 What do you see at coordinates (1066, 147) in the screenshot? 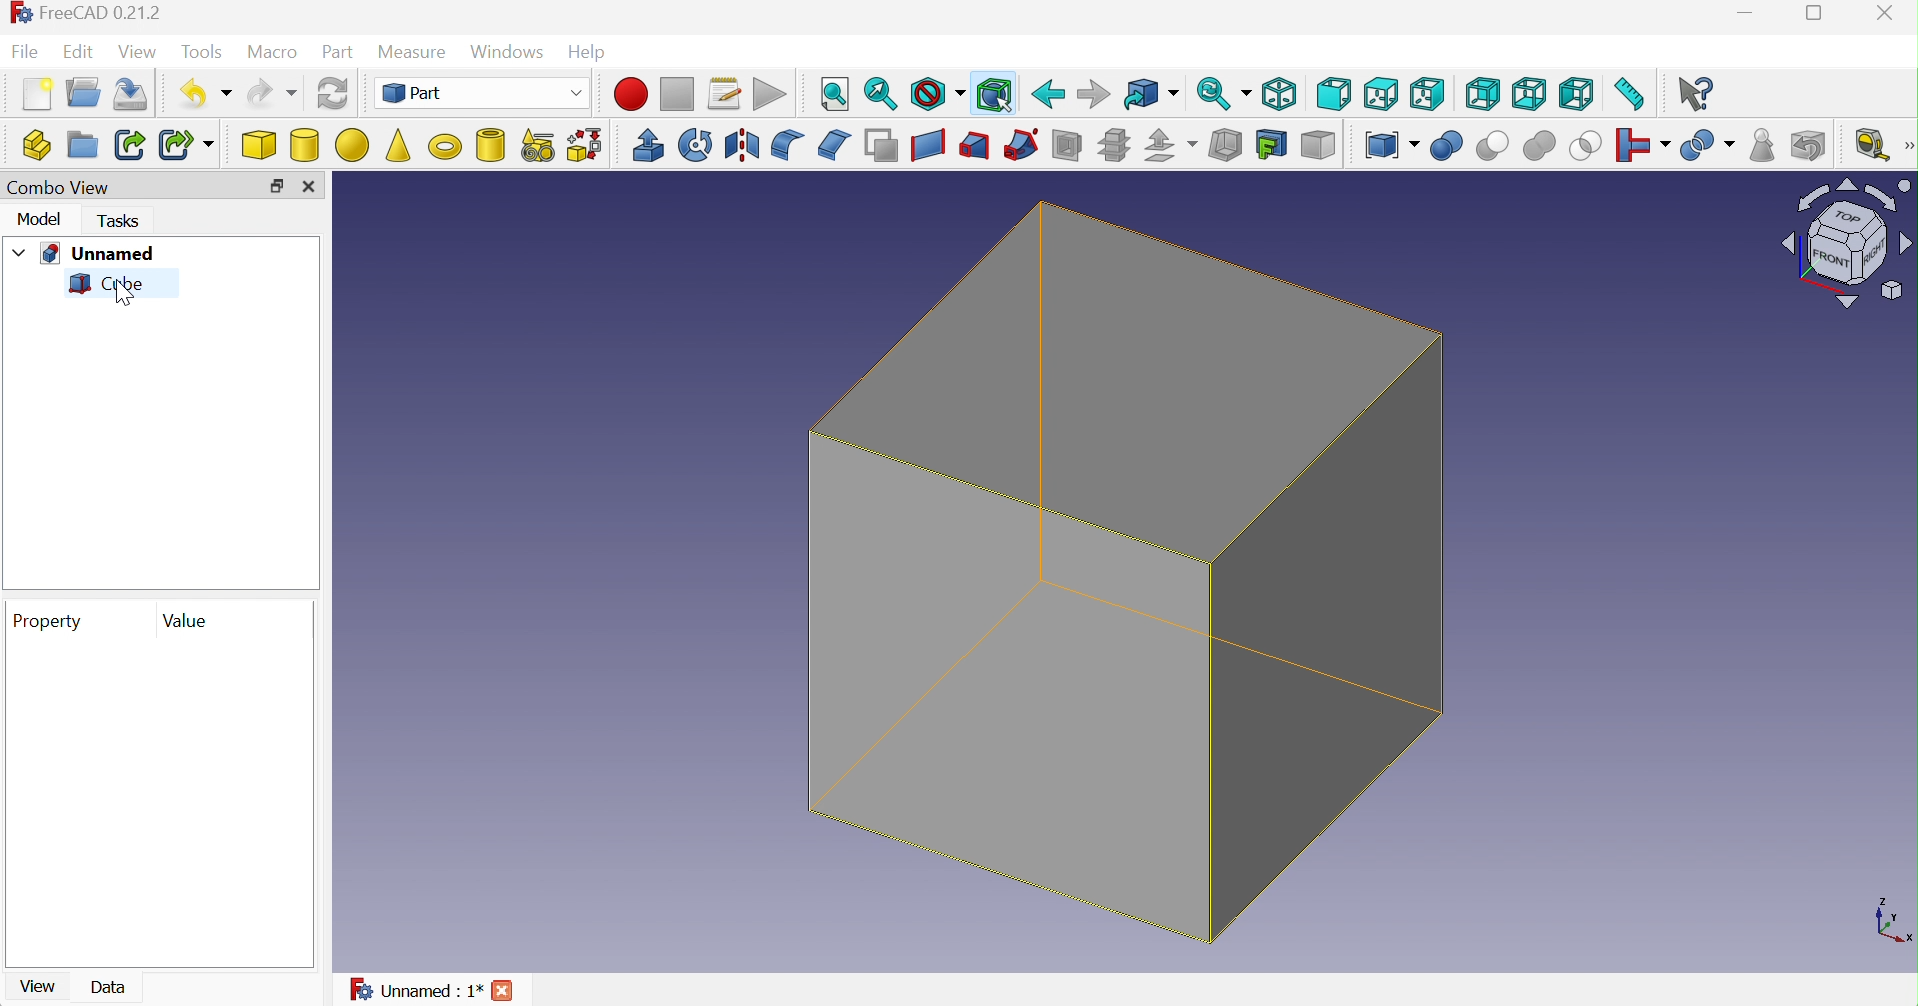
I see `Section` at bounding box center [1066, 147].